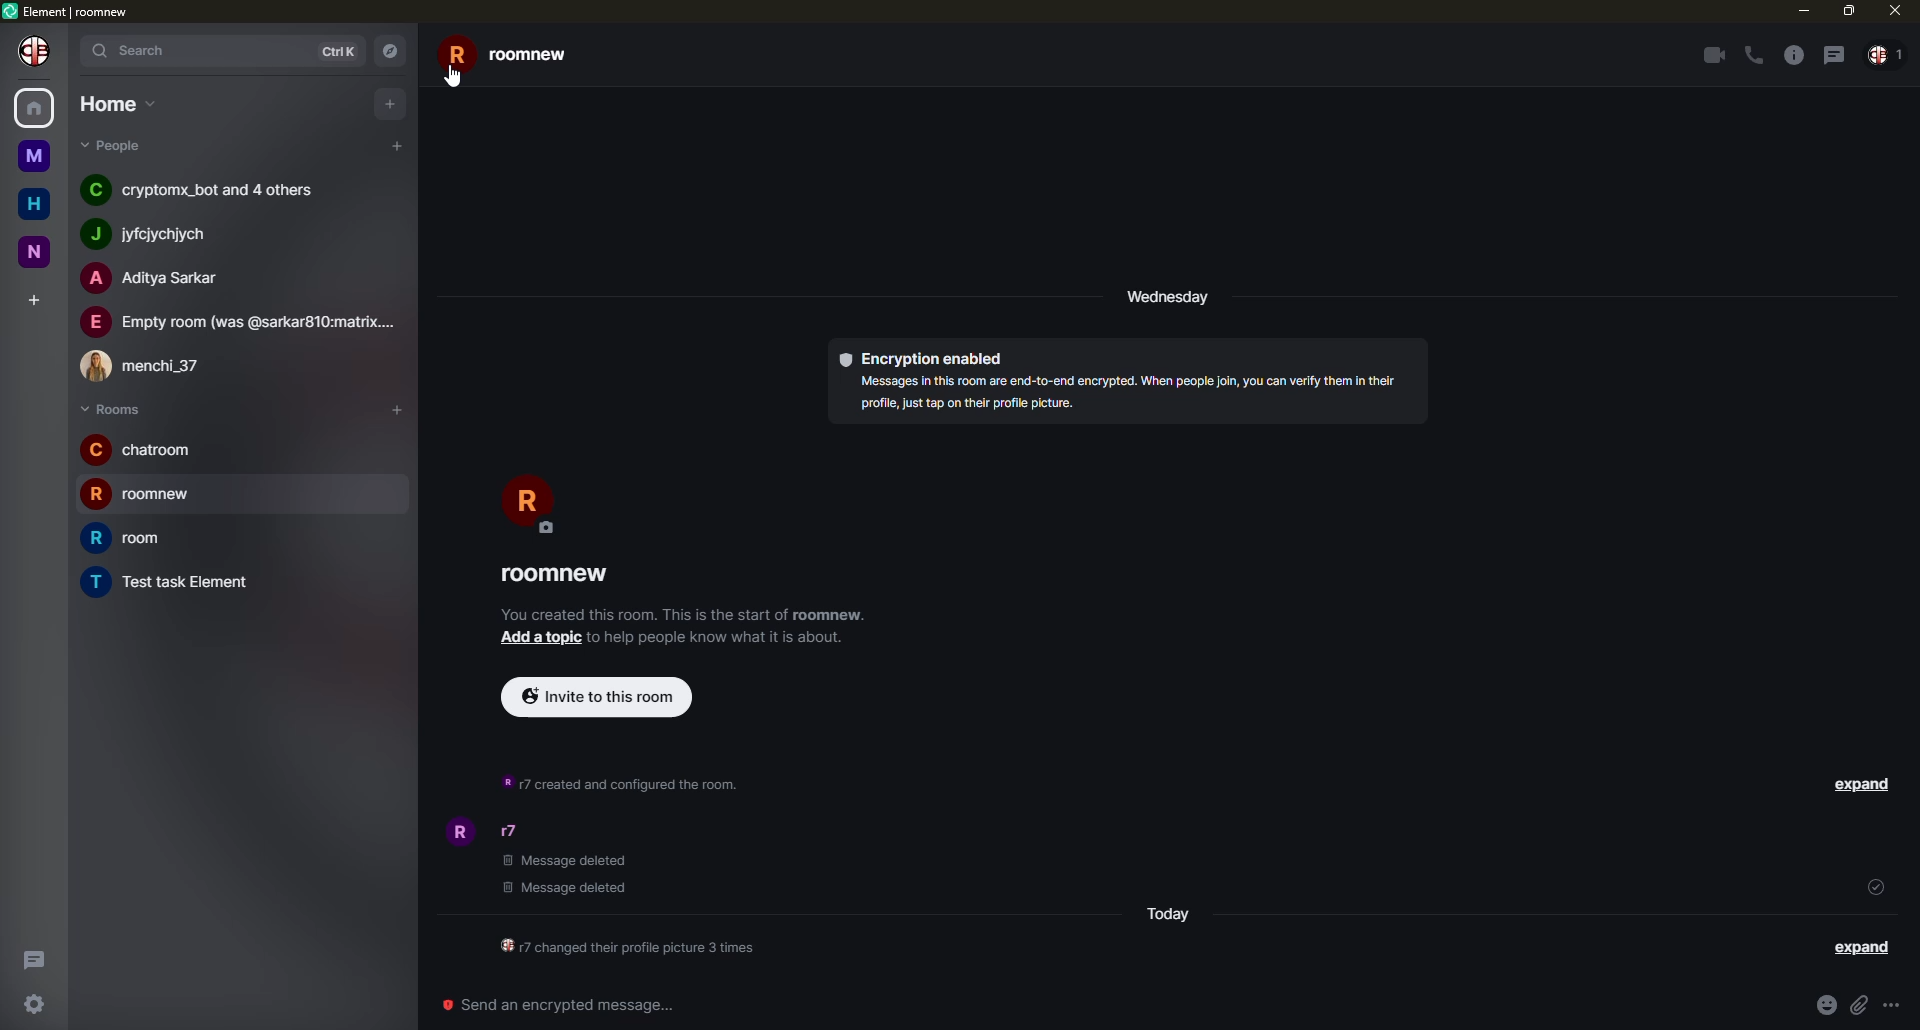 The image size is (1920, 1030). Describe the element at coordinates (565, 1005) in the screenshot. I see `send an encrypted message` at that location.